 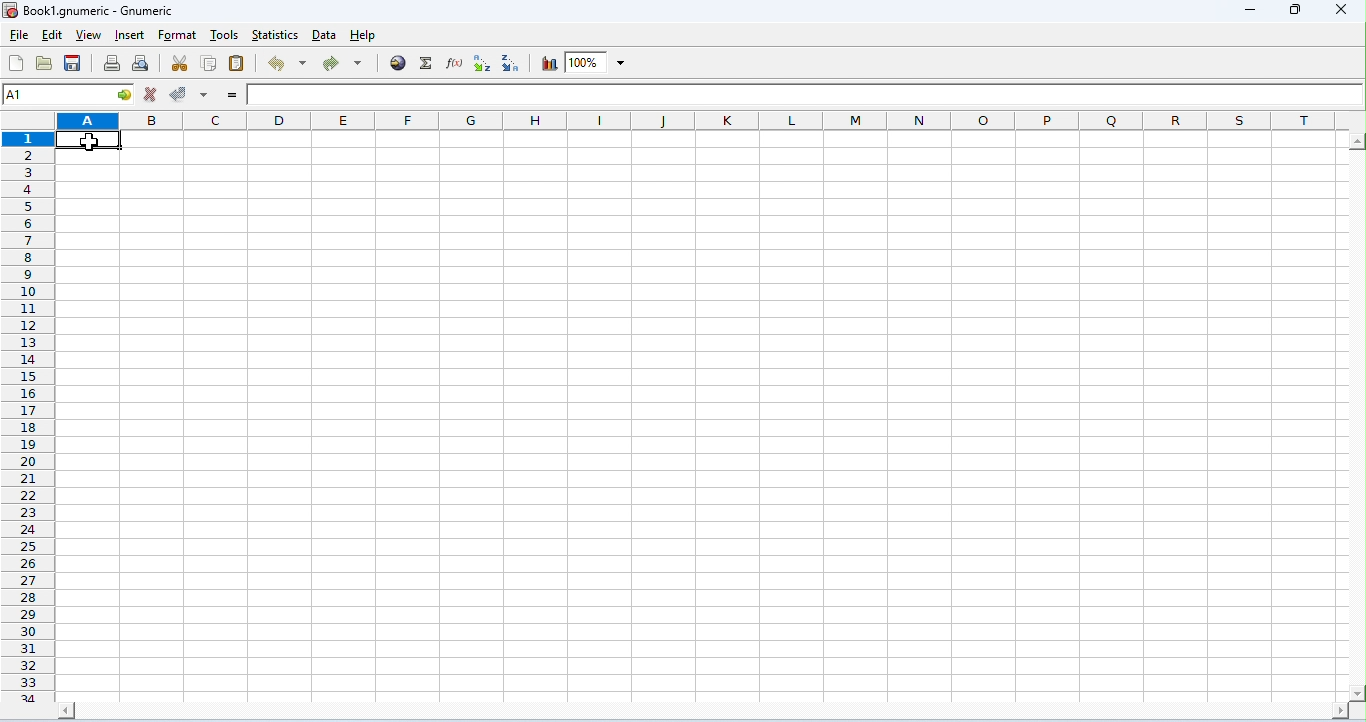 What do you see at coordinates (363, 36) in the screenshot?
I see `help` at bounding box center [363, 36].